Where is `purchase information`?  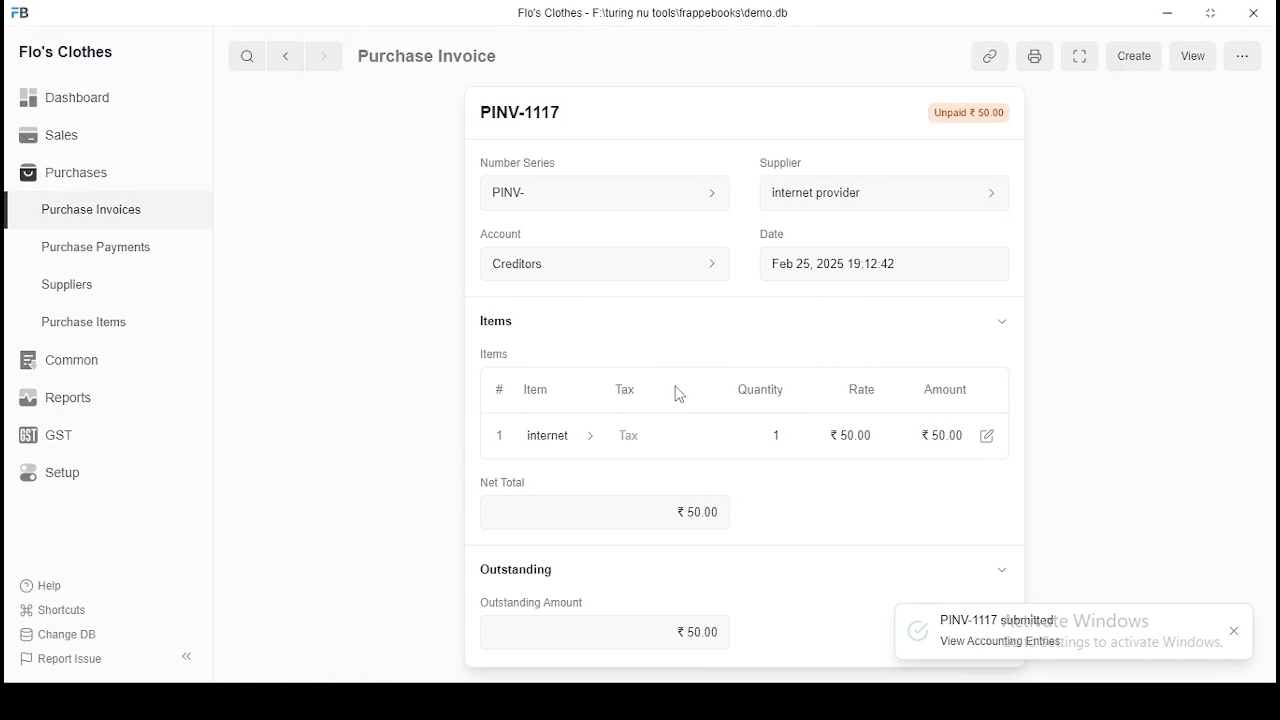 purchase information is located at coordinates (428, 57).